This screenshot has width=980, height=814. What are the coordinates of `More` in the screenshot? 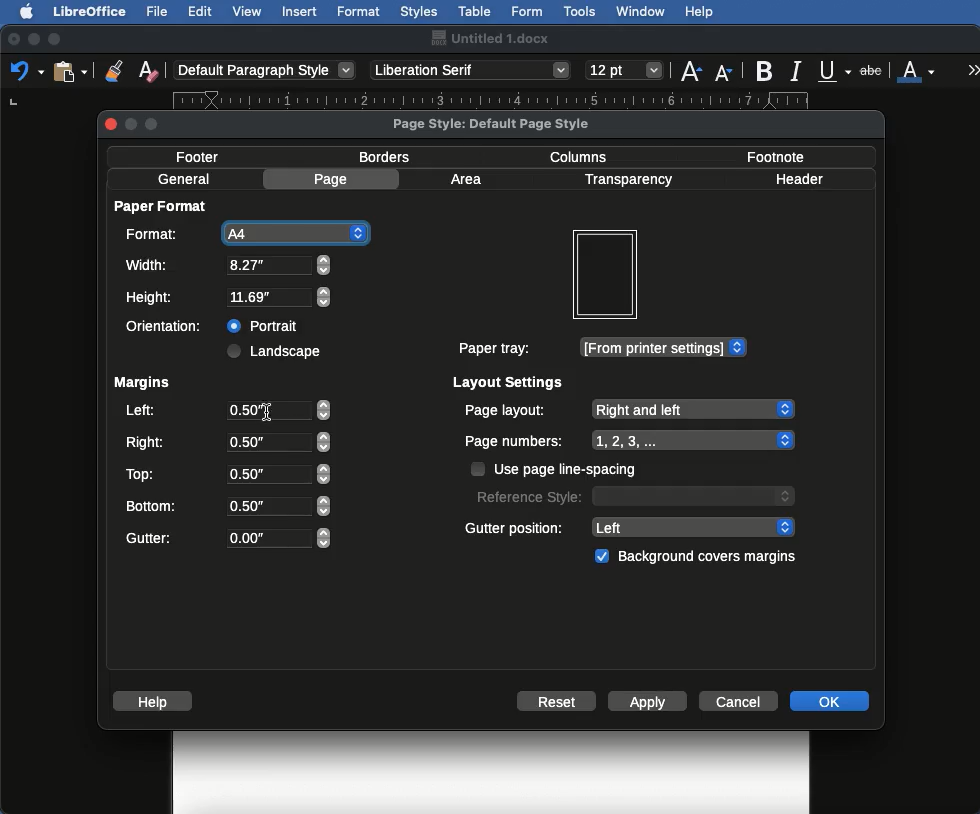 It's located at (974, 69).